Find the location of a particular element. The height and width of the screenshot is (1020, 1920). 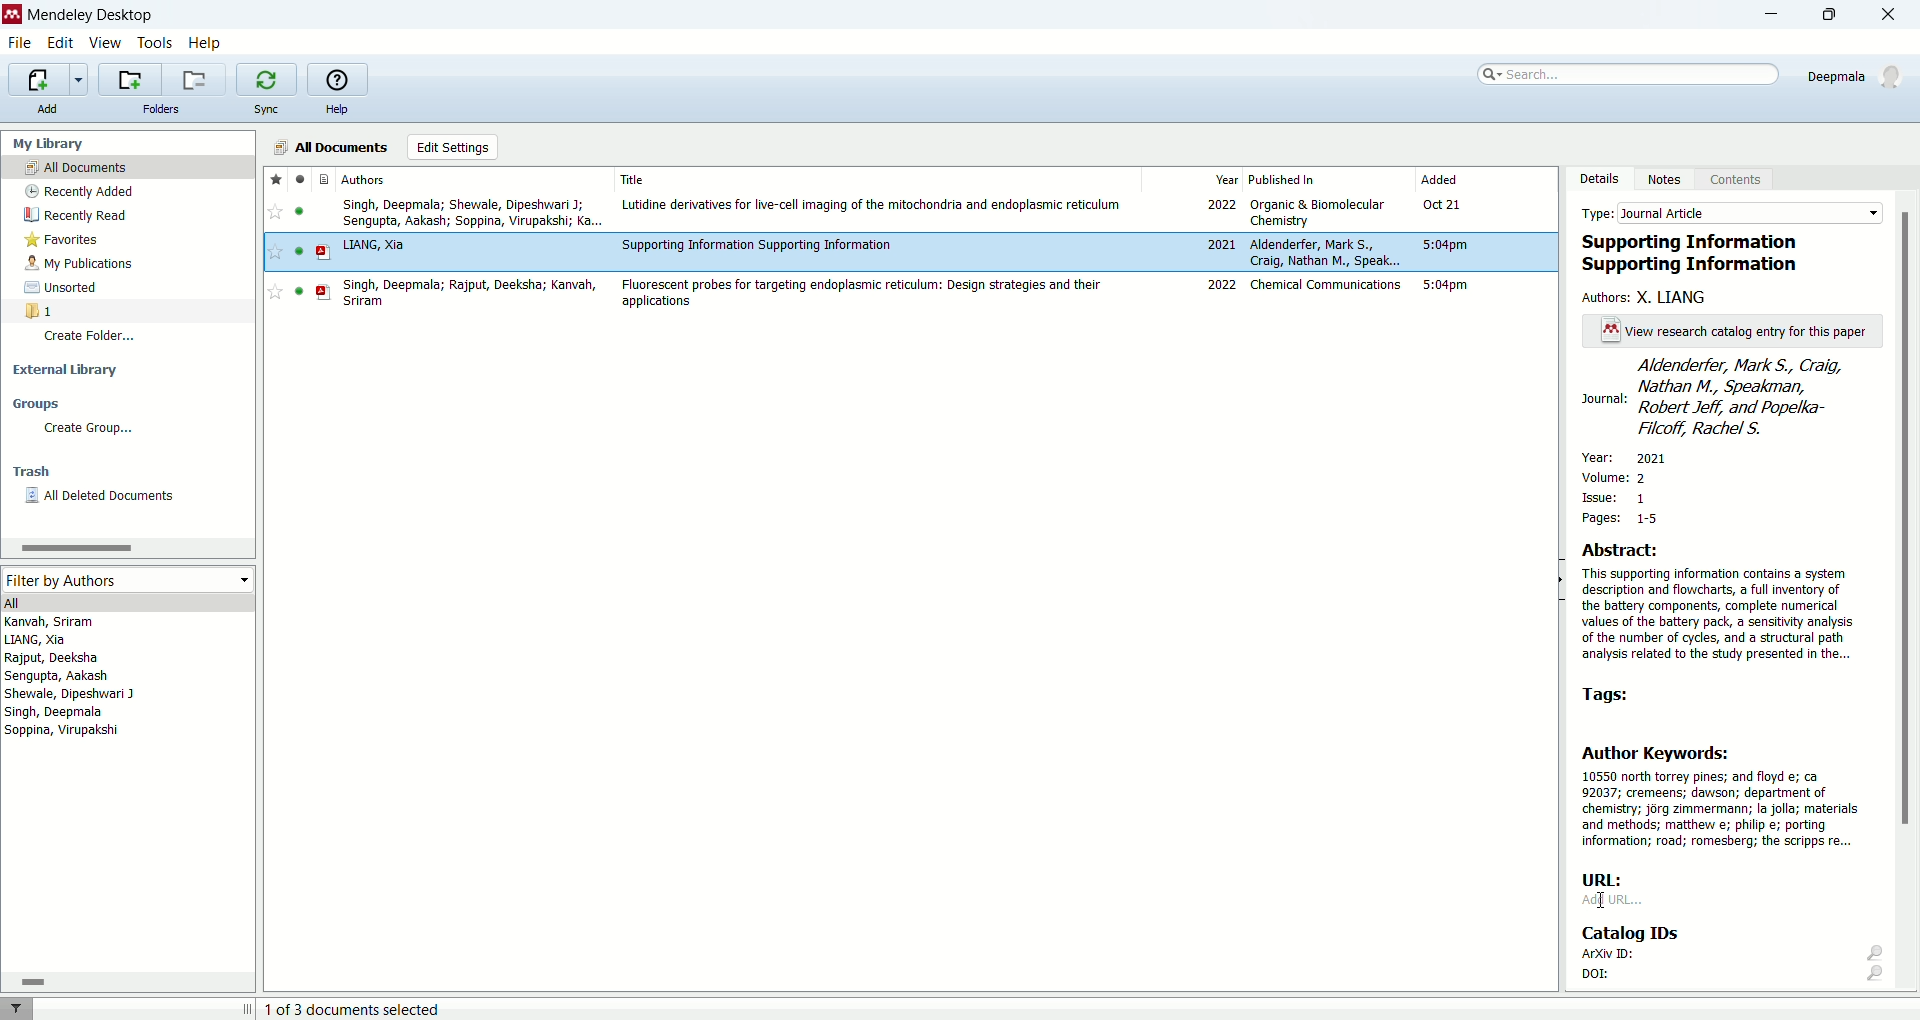

external library is located at coordinates (65, 372).